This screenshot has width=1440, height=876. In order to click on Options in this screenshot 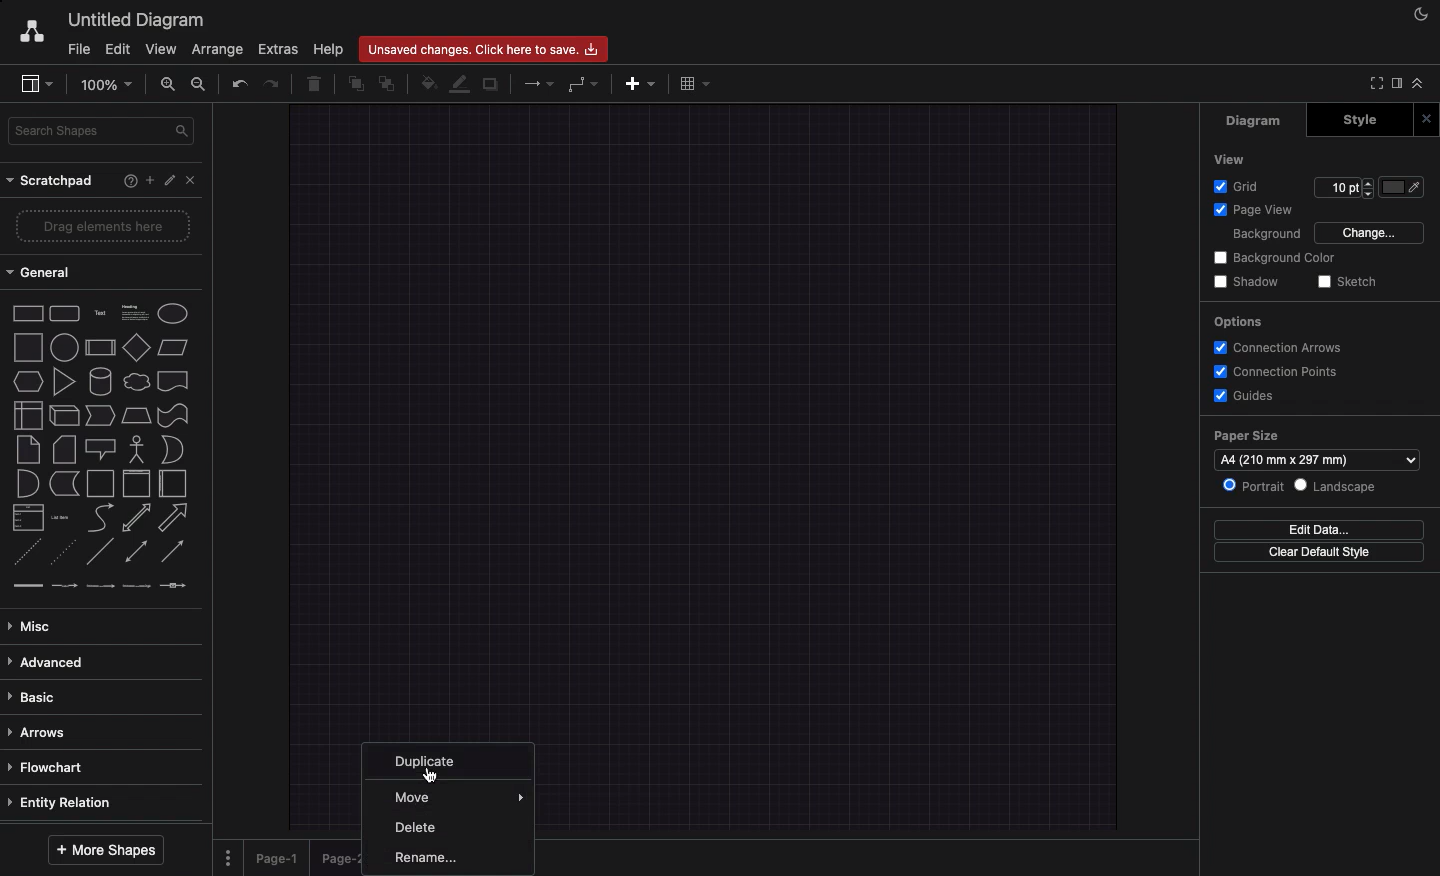, I will do `click(1238, 322)`.